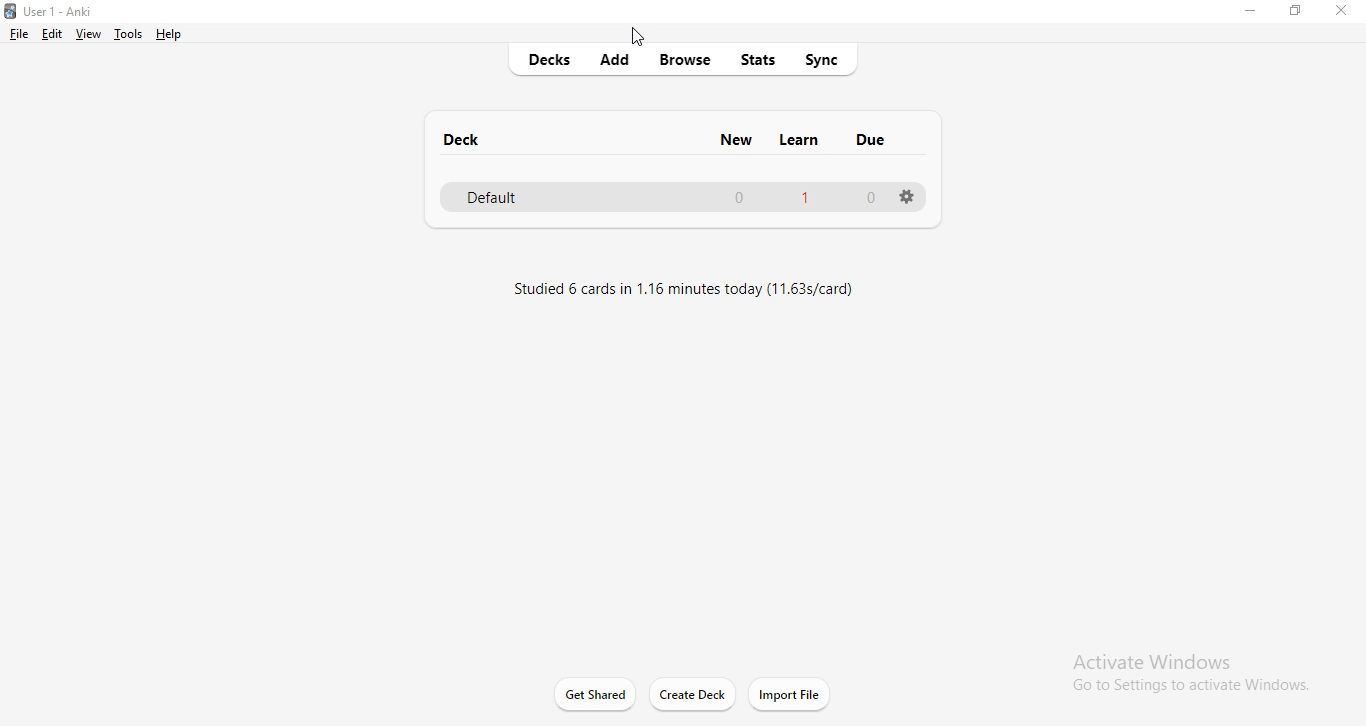 This screenshot has height=726, width=1366. Describe the element at coordinates (67, 9) in the screenshot. I see `Anki` at that location.